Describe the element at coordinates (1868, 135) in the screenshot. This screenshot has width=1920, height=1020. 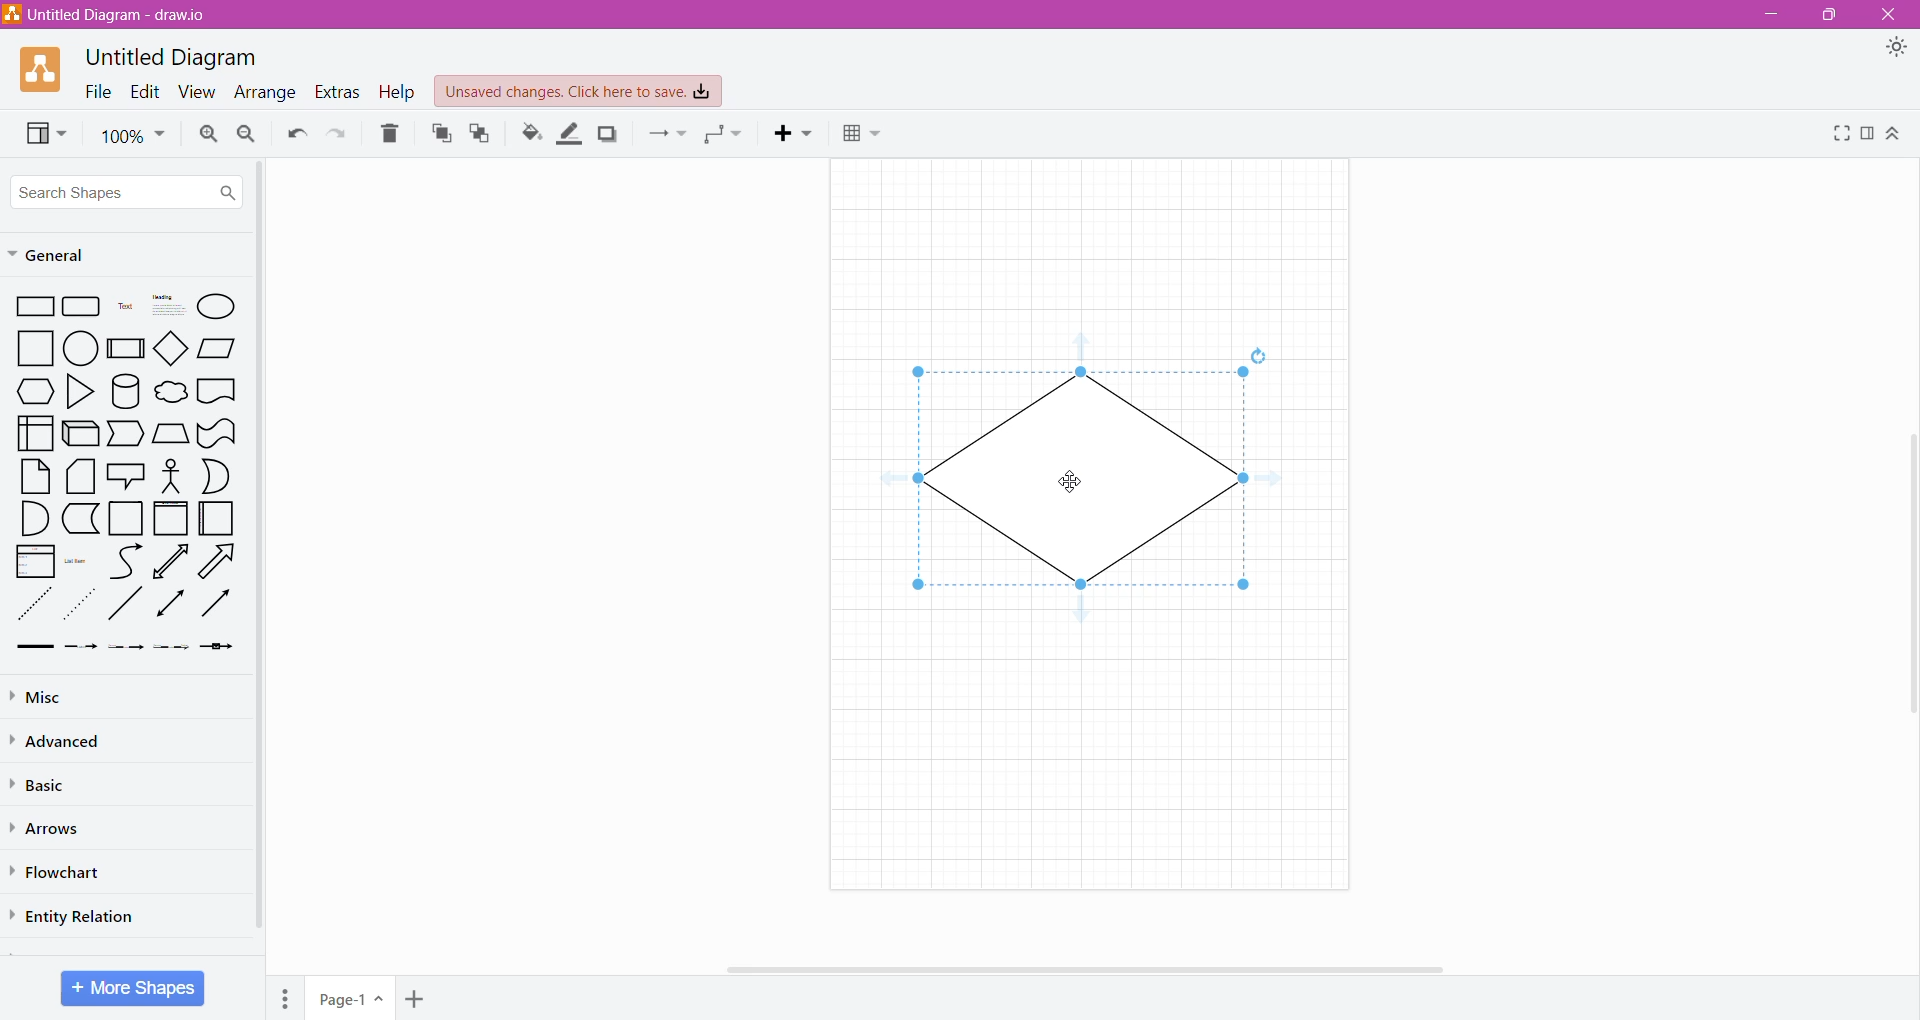
I see `Format` at that location.